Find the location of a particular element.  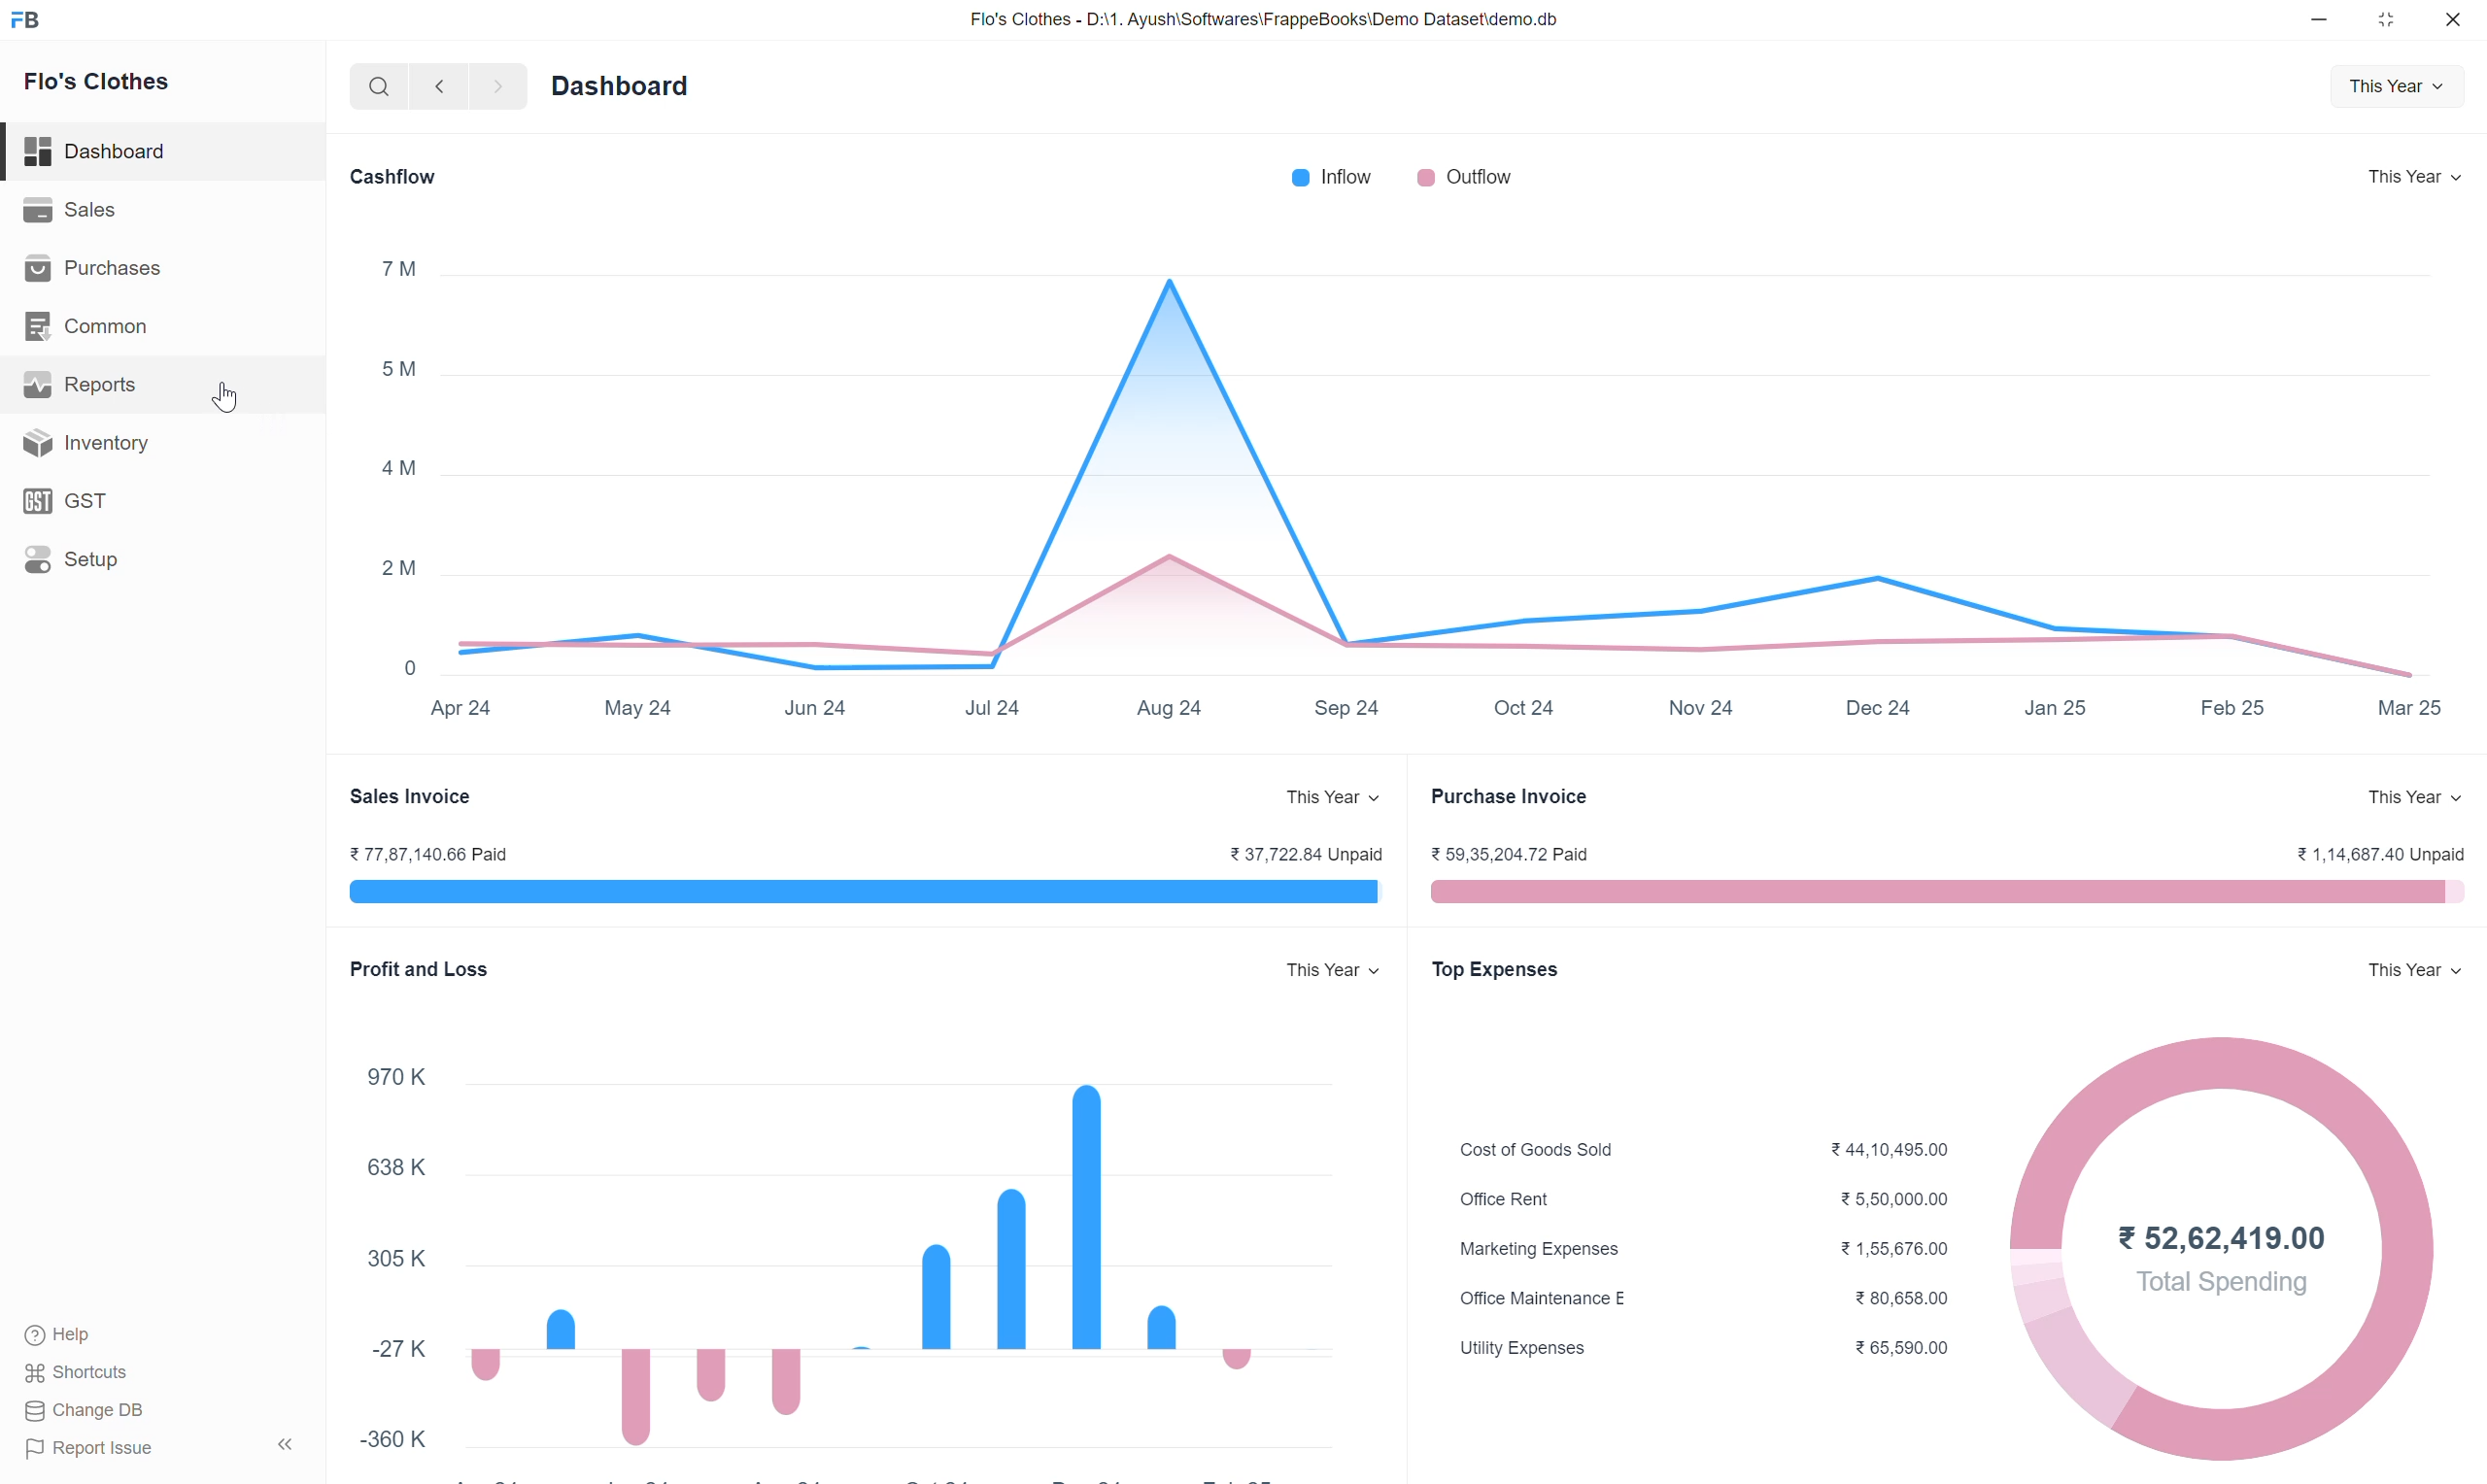

Bar graph is located at coordinates (868, 1248).